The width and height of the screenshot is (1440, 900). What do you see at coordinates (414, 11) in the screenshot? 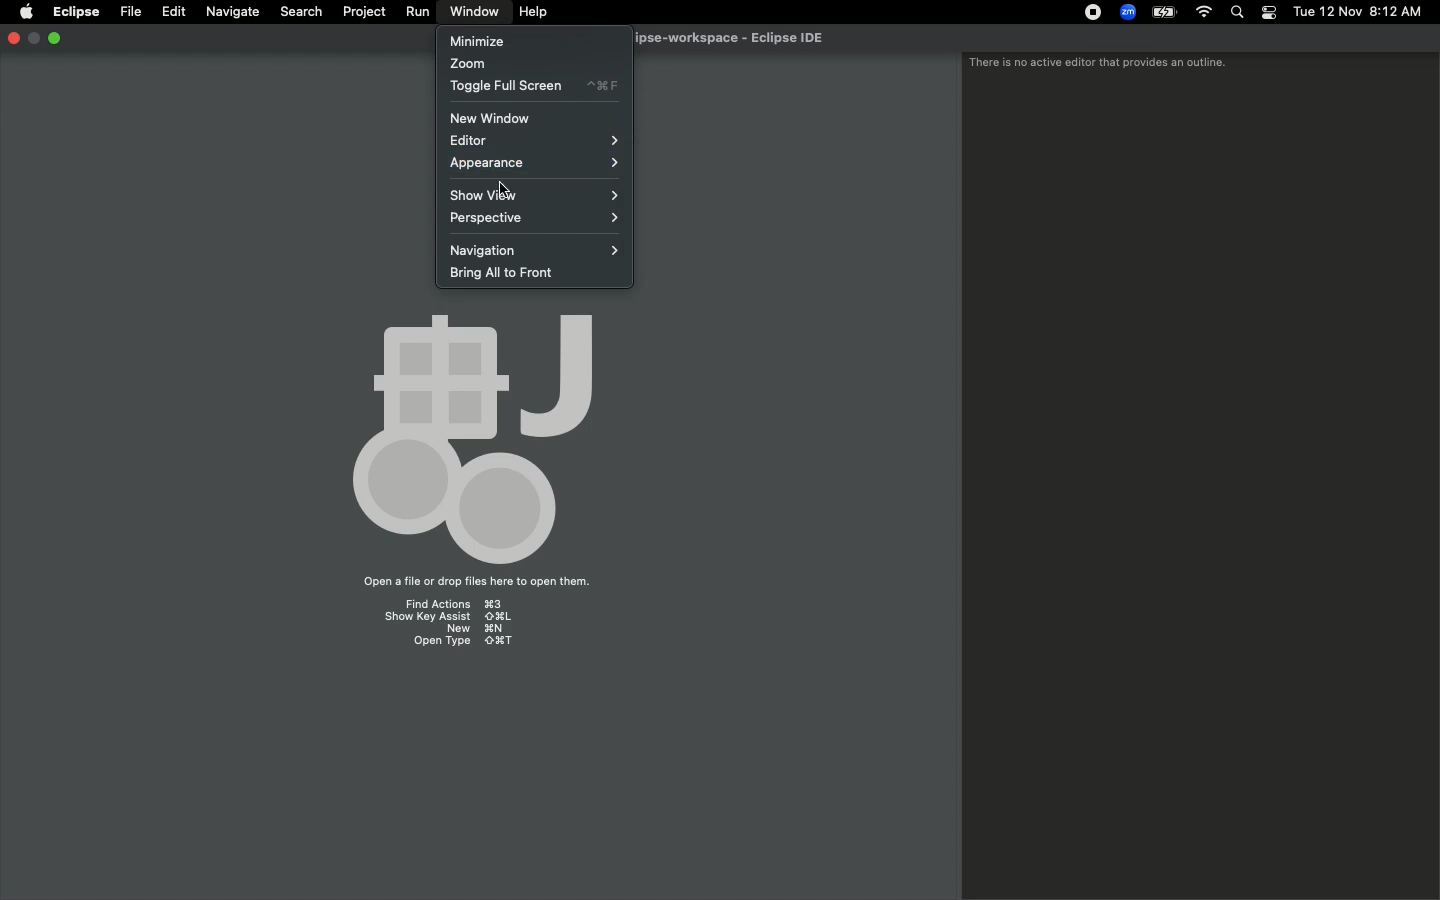
I see `Run` at bounding box center [414, 11].